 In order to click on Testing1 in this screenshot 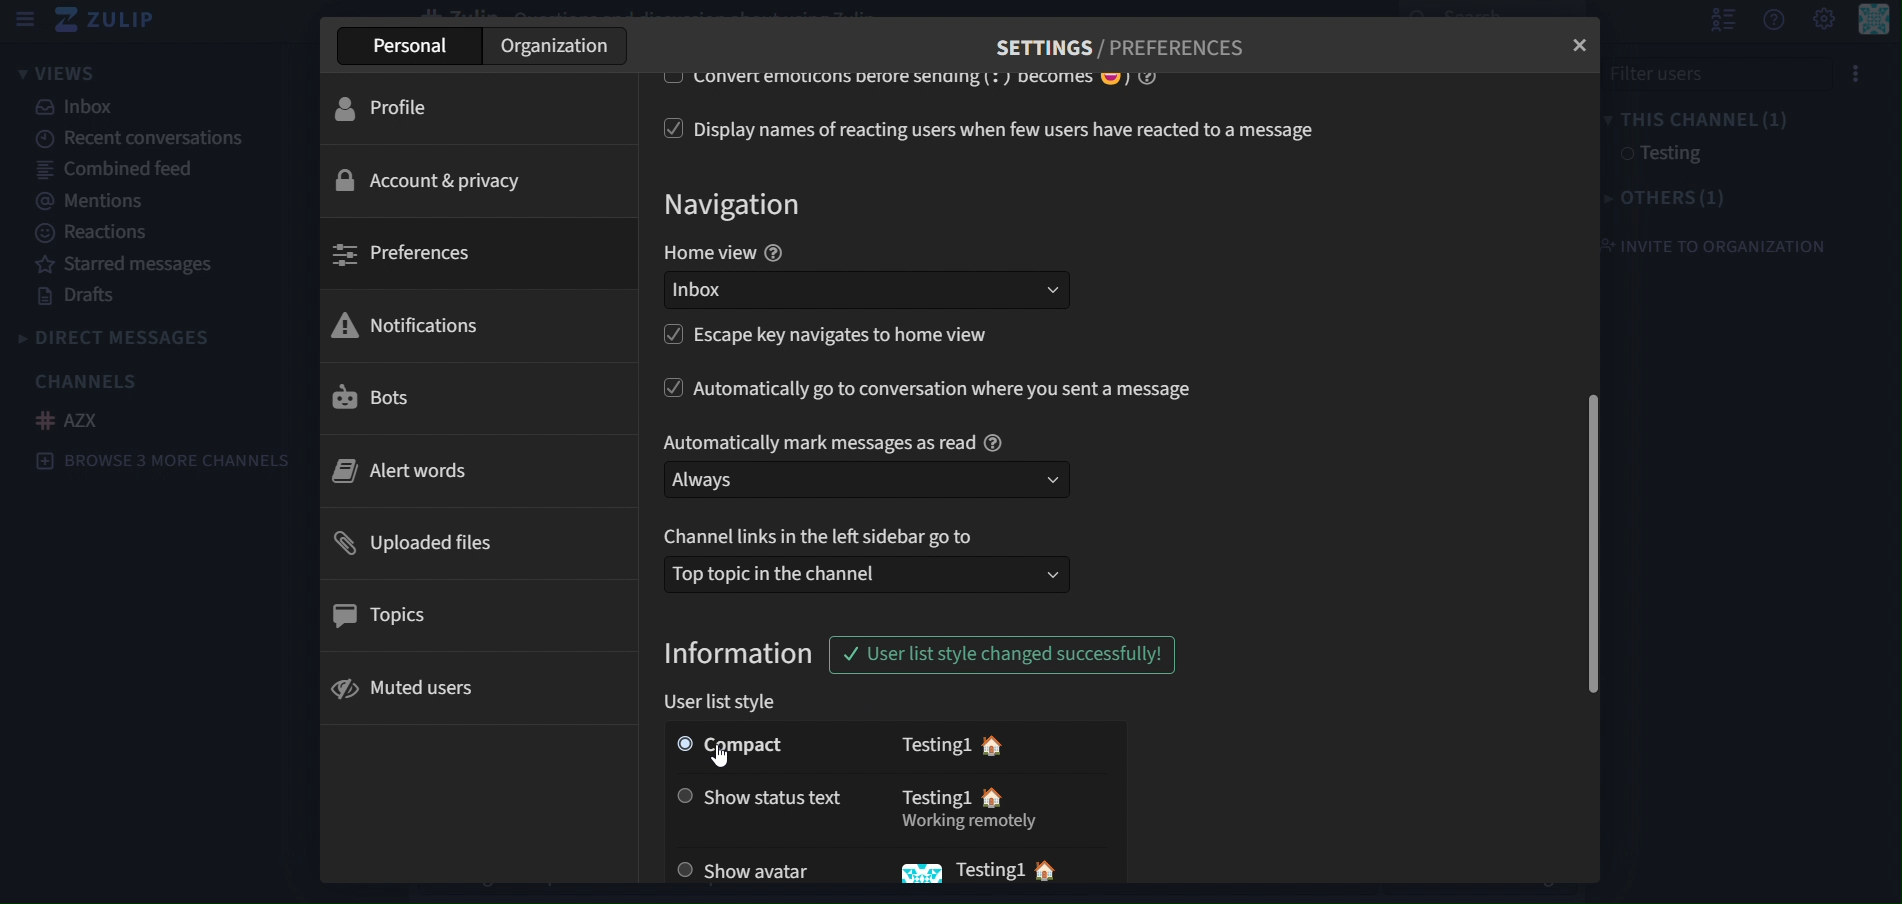, I will do `click(928, 798)`.